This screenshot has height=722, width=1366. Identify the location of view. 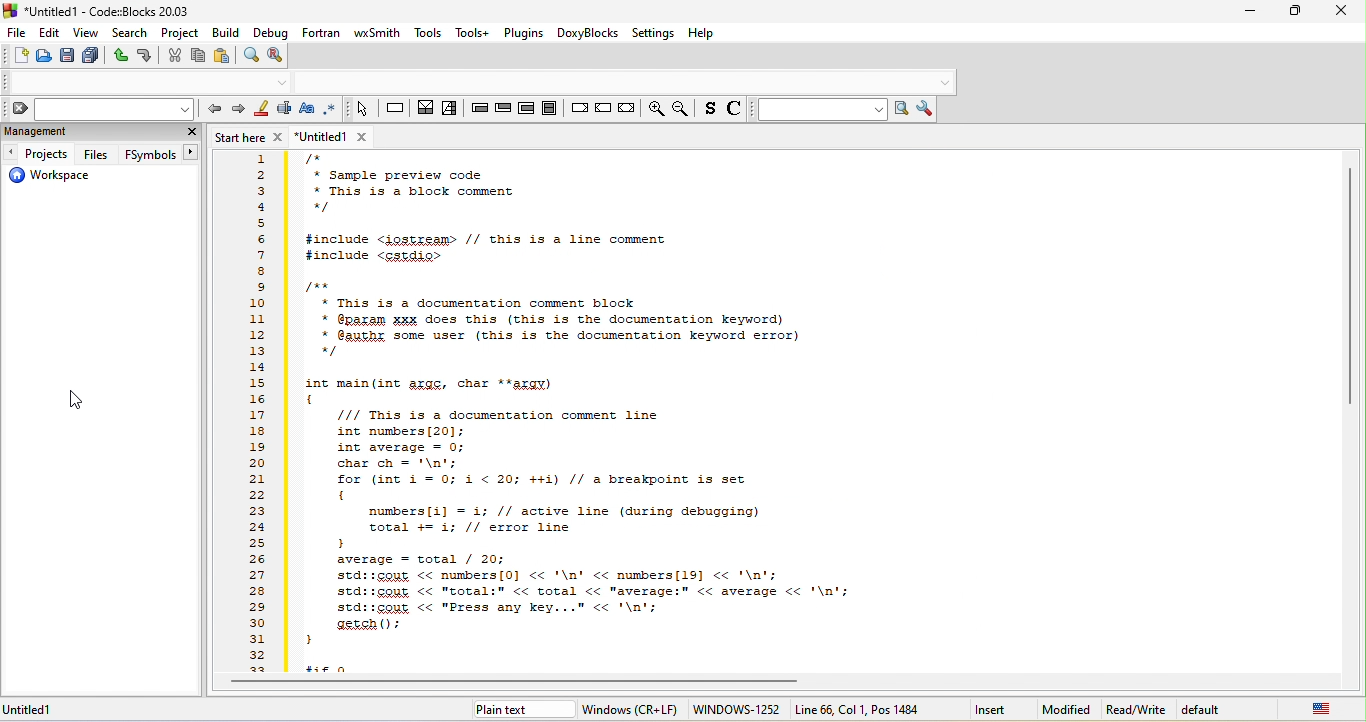
(87, 34).